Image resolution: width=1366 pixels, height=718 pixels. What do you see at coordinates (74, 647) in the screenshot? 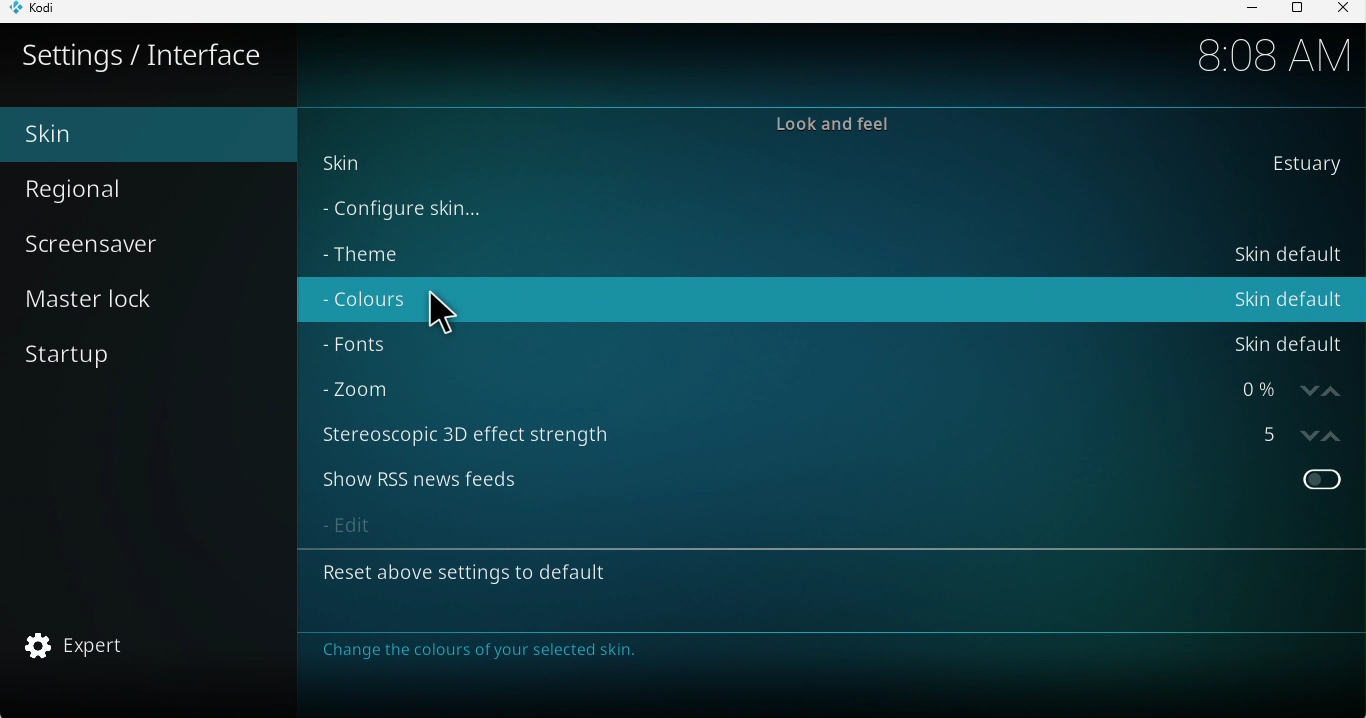
I see `Expert` at bounding box center [74, 647].